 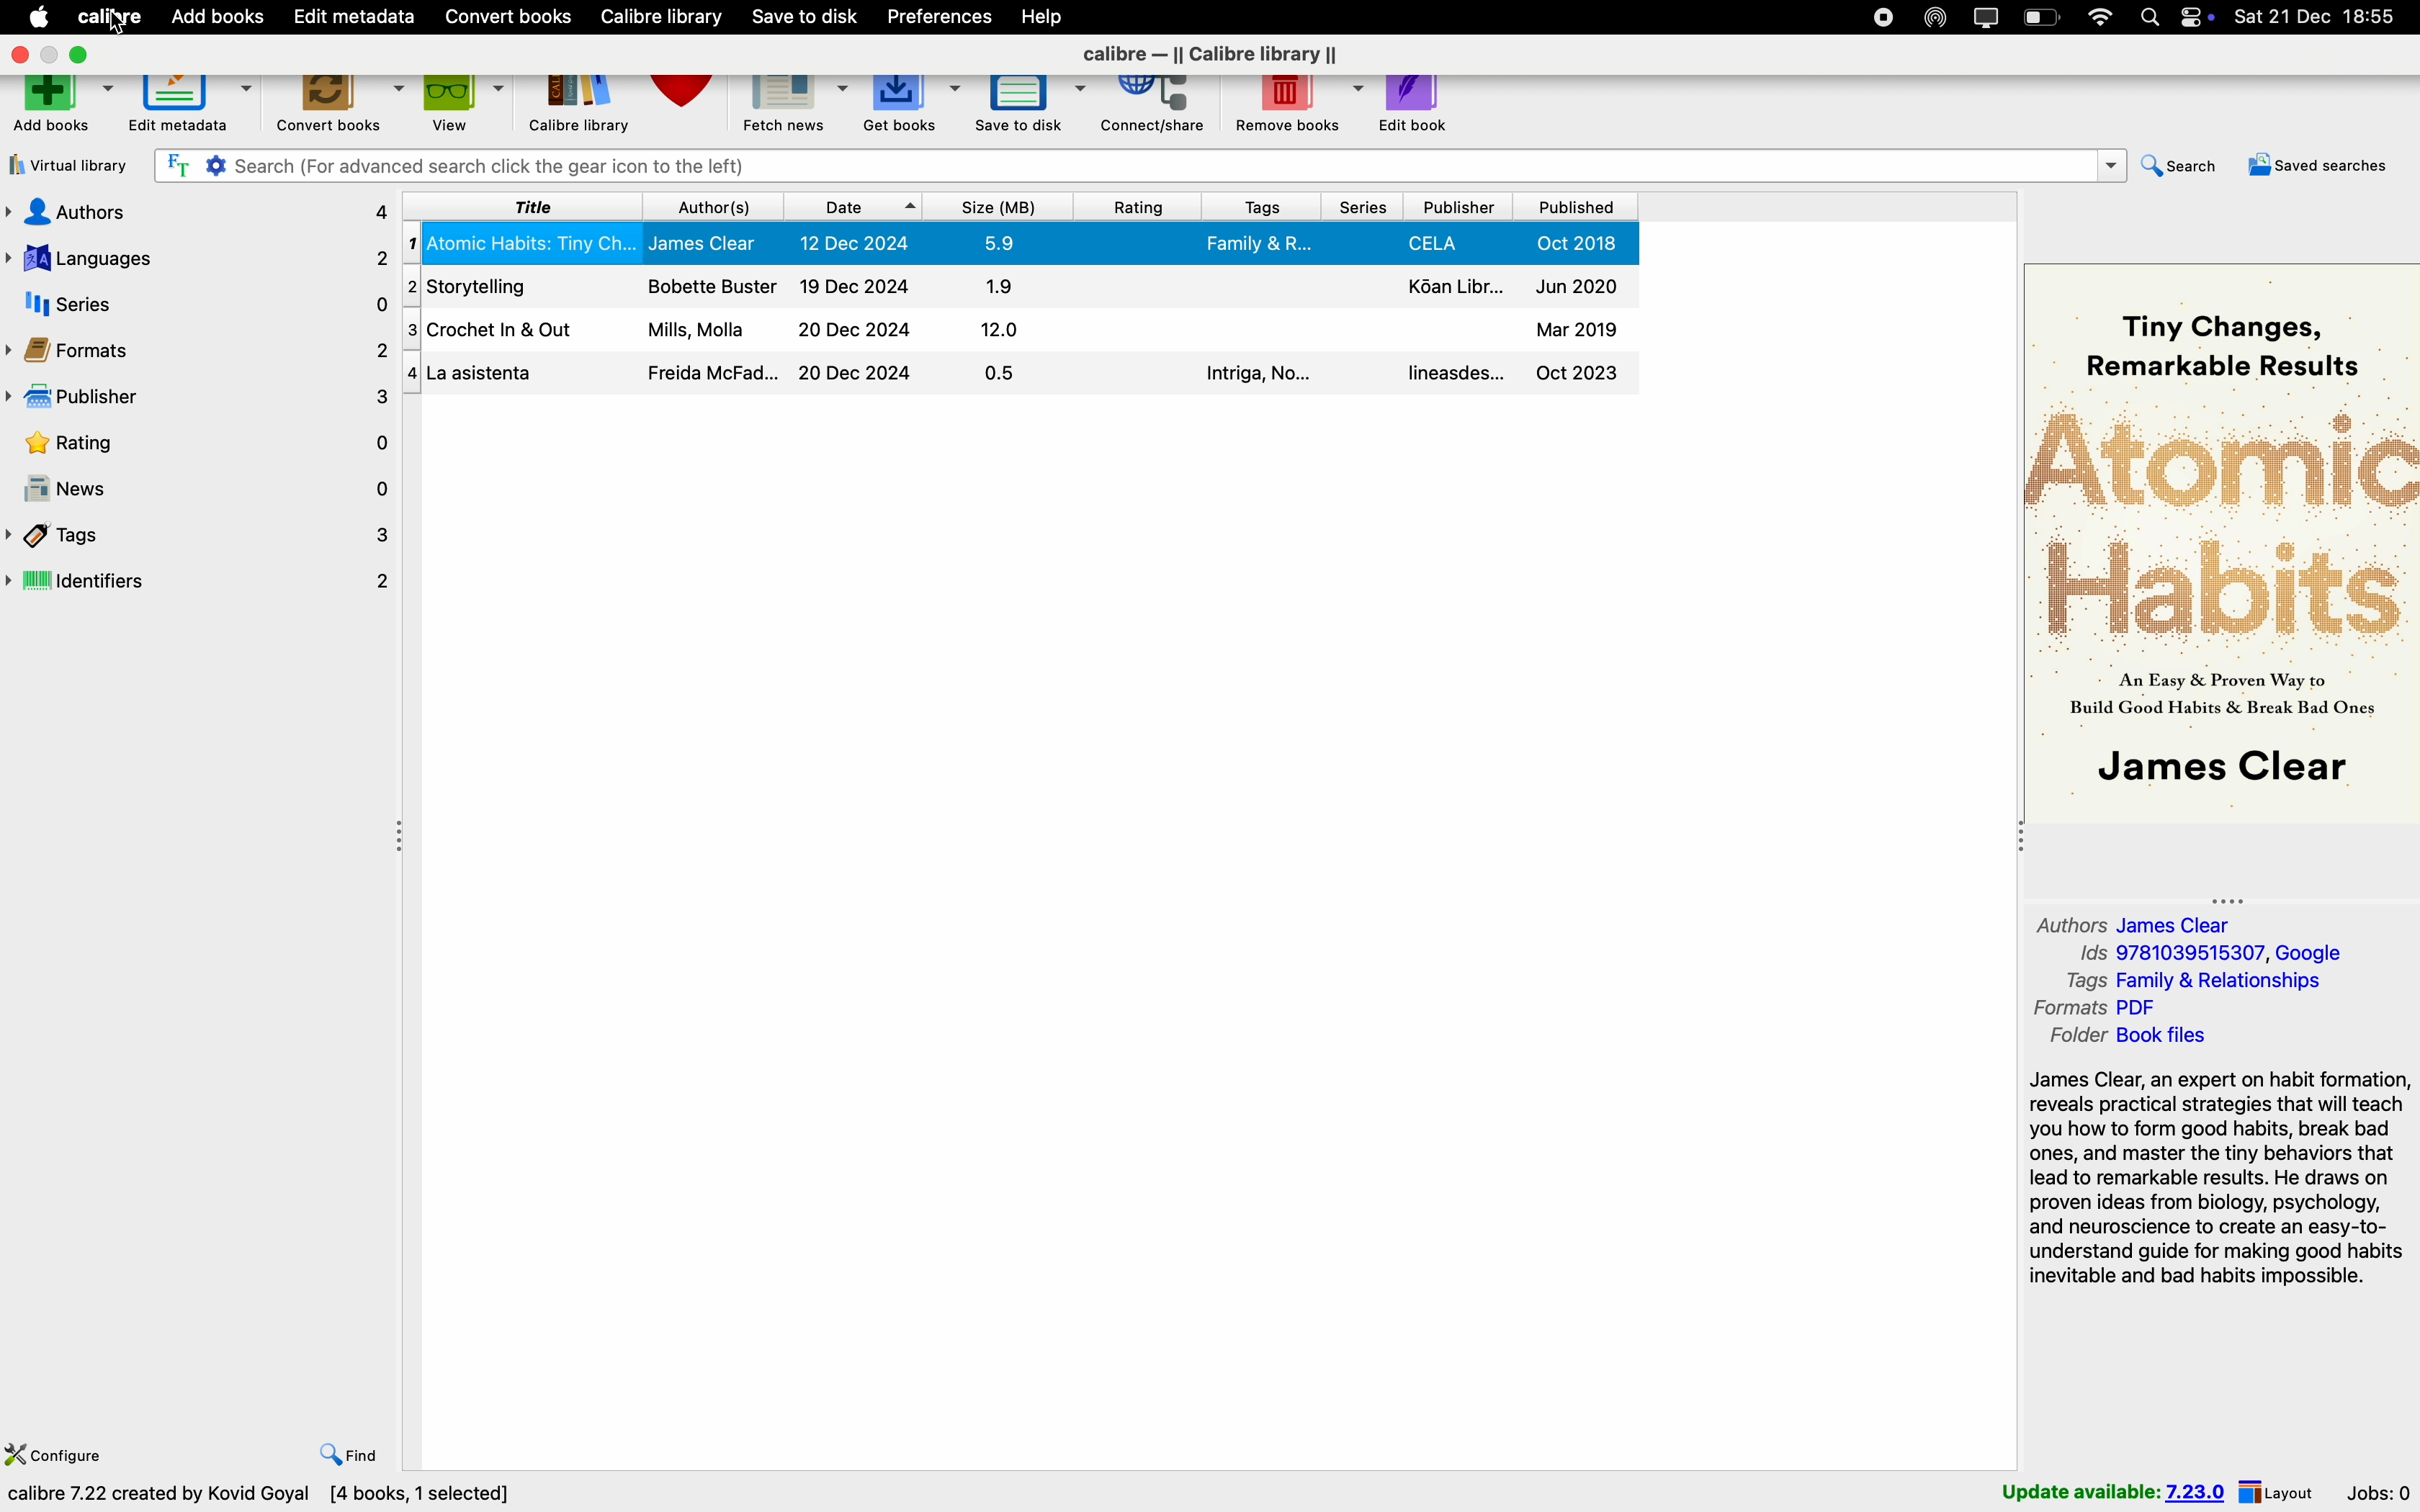 What do you see at coordinates (1292, 108) in the screenshot?
I see `remove books` at bounding box center [1292, 108].